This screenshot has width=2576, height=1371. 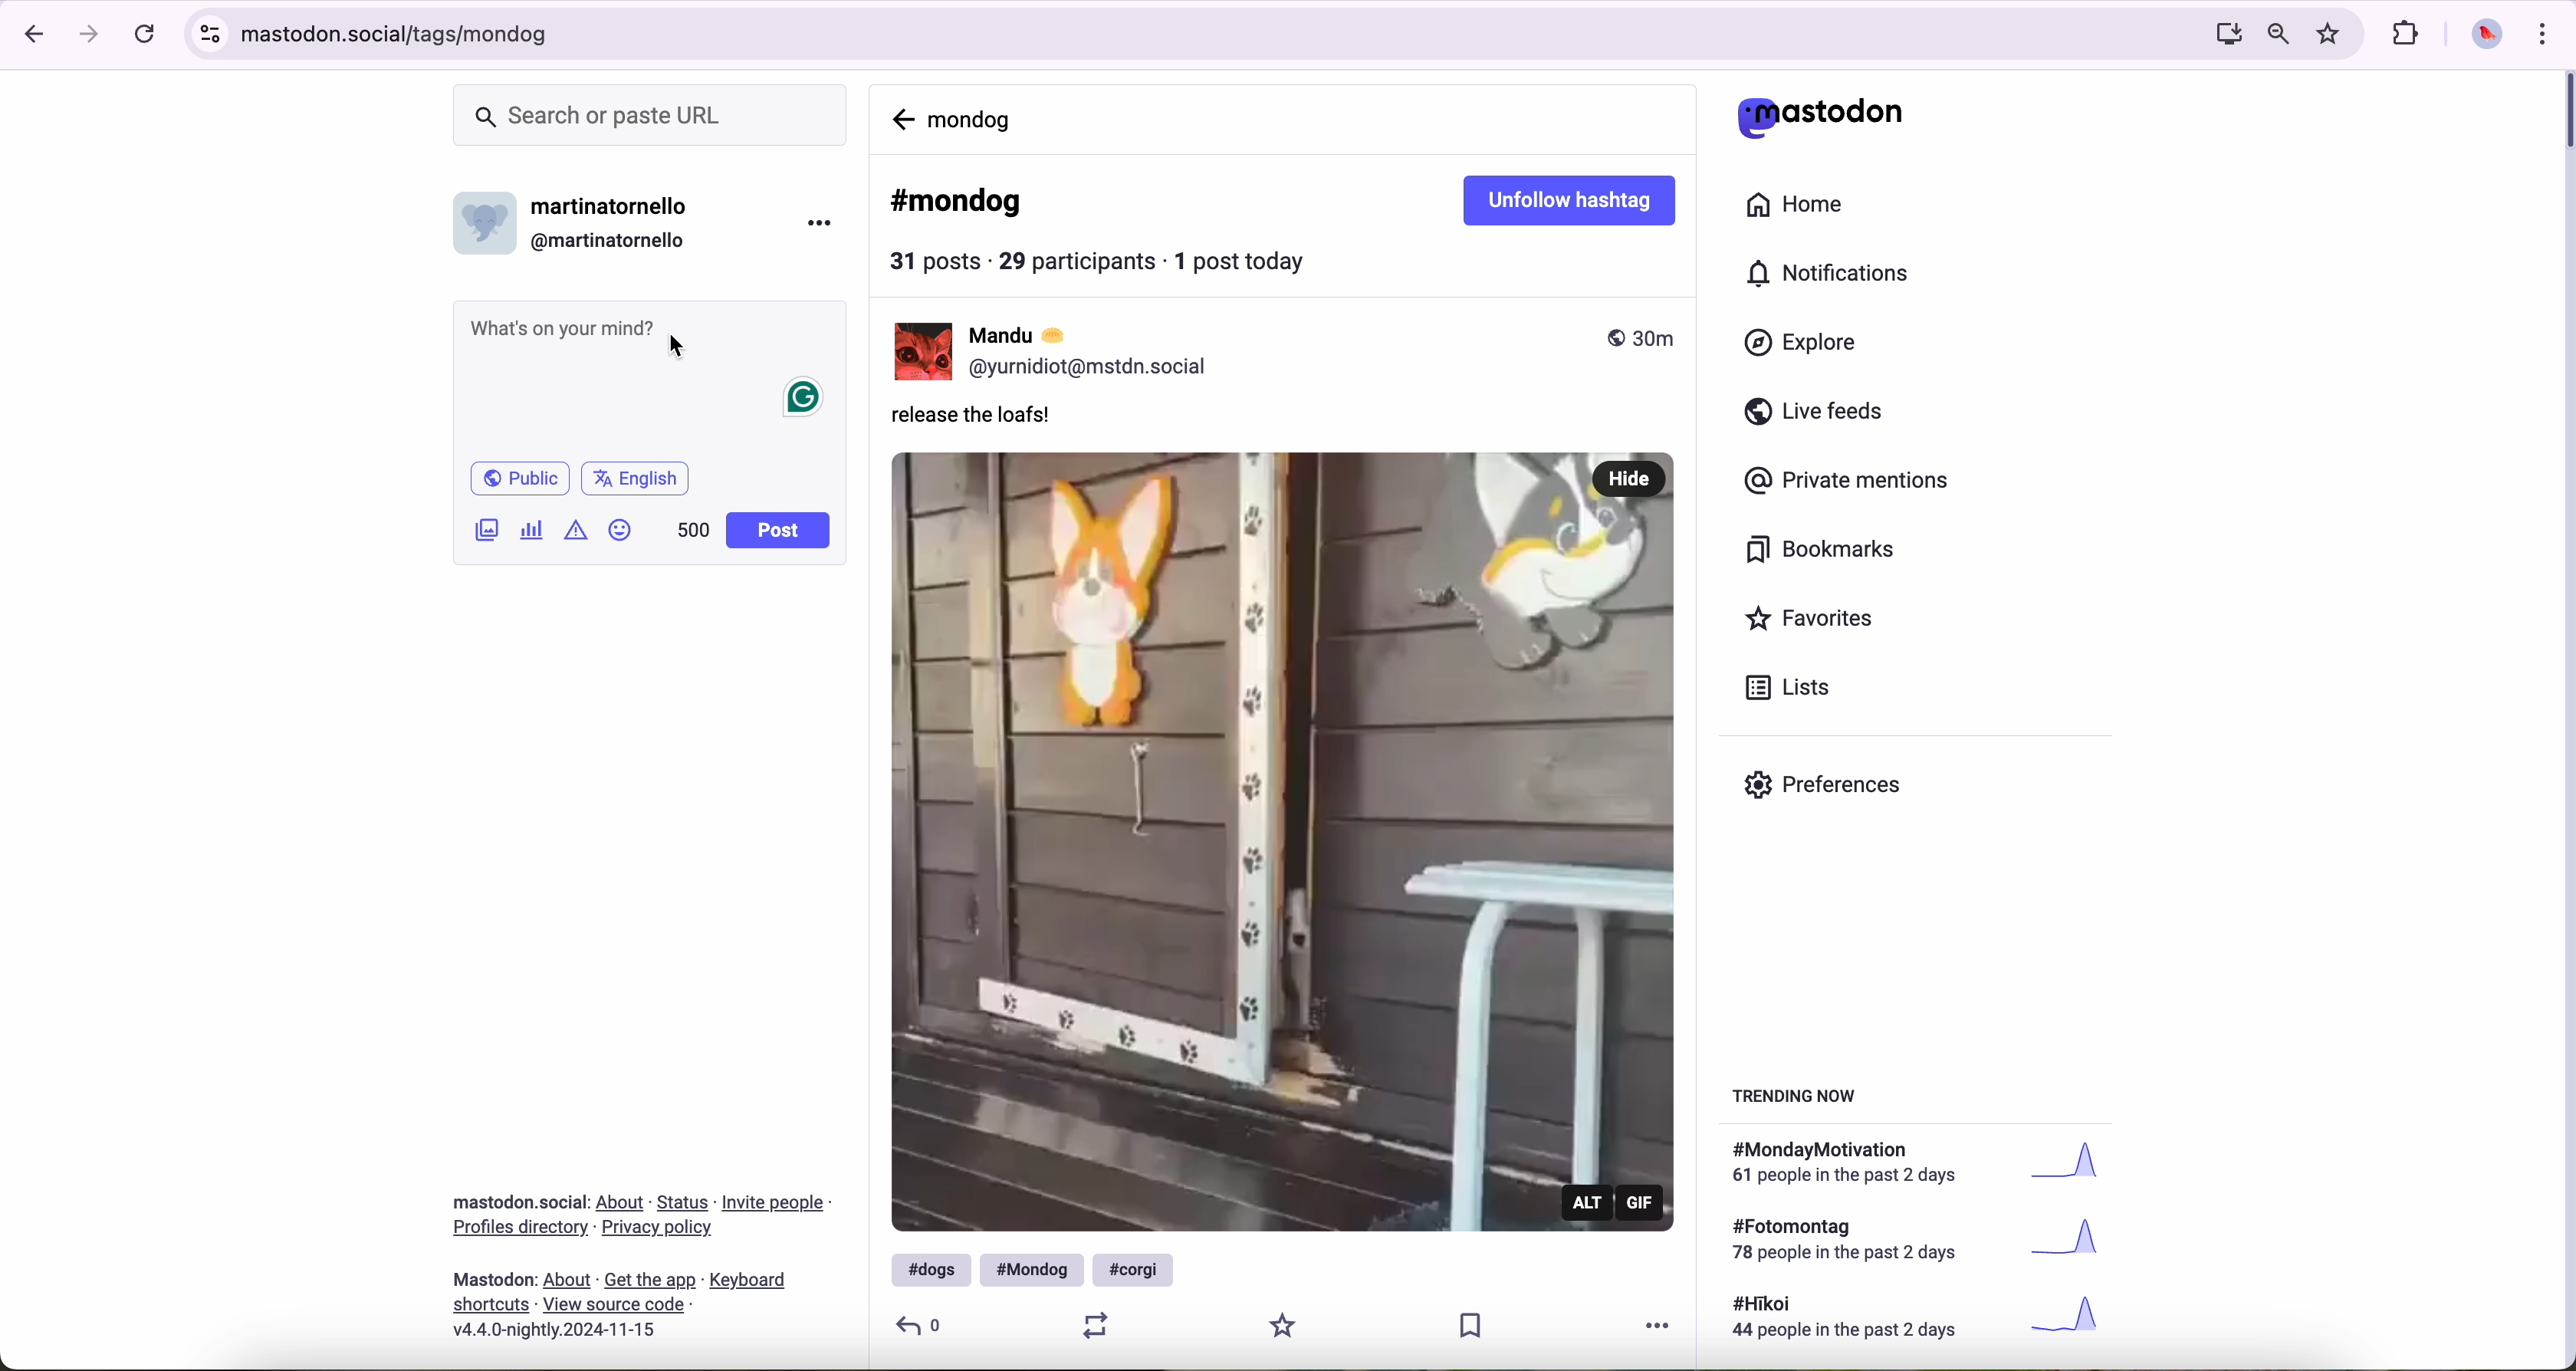 I want to click on search bar, so click(x=655, y=115).